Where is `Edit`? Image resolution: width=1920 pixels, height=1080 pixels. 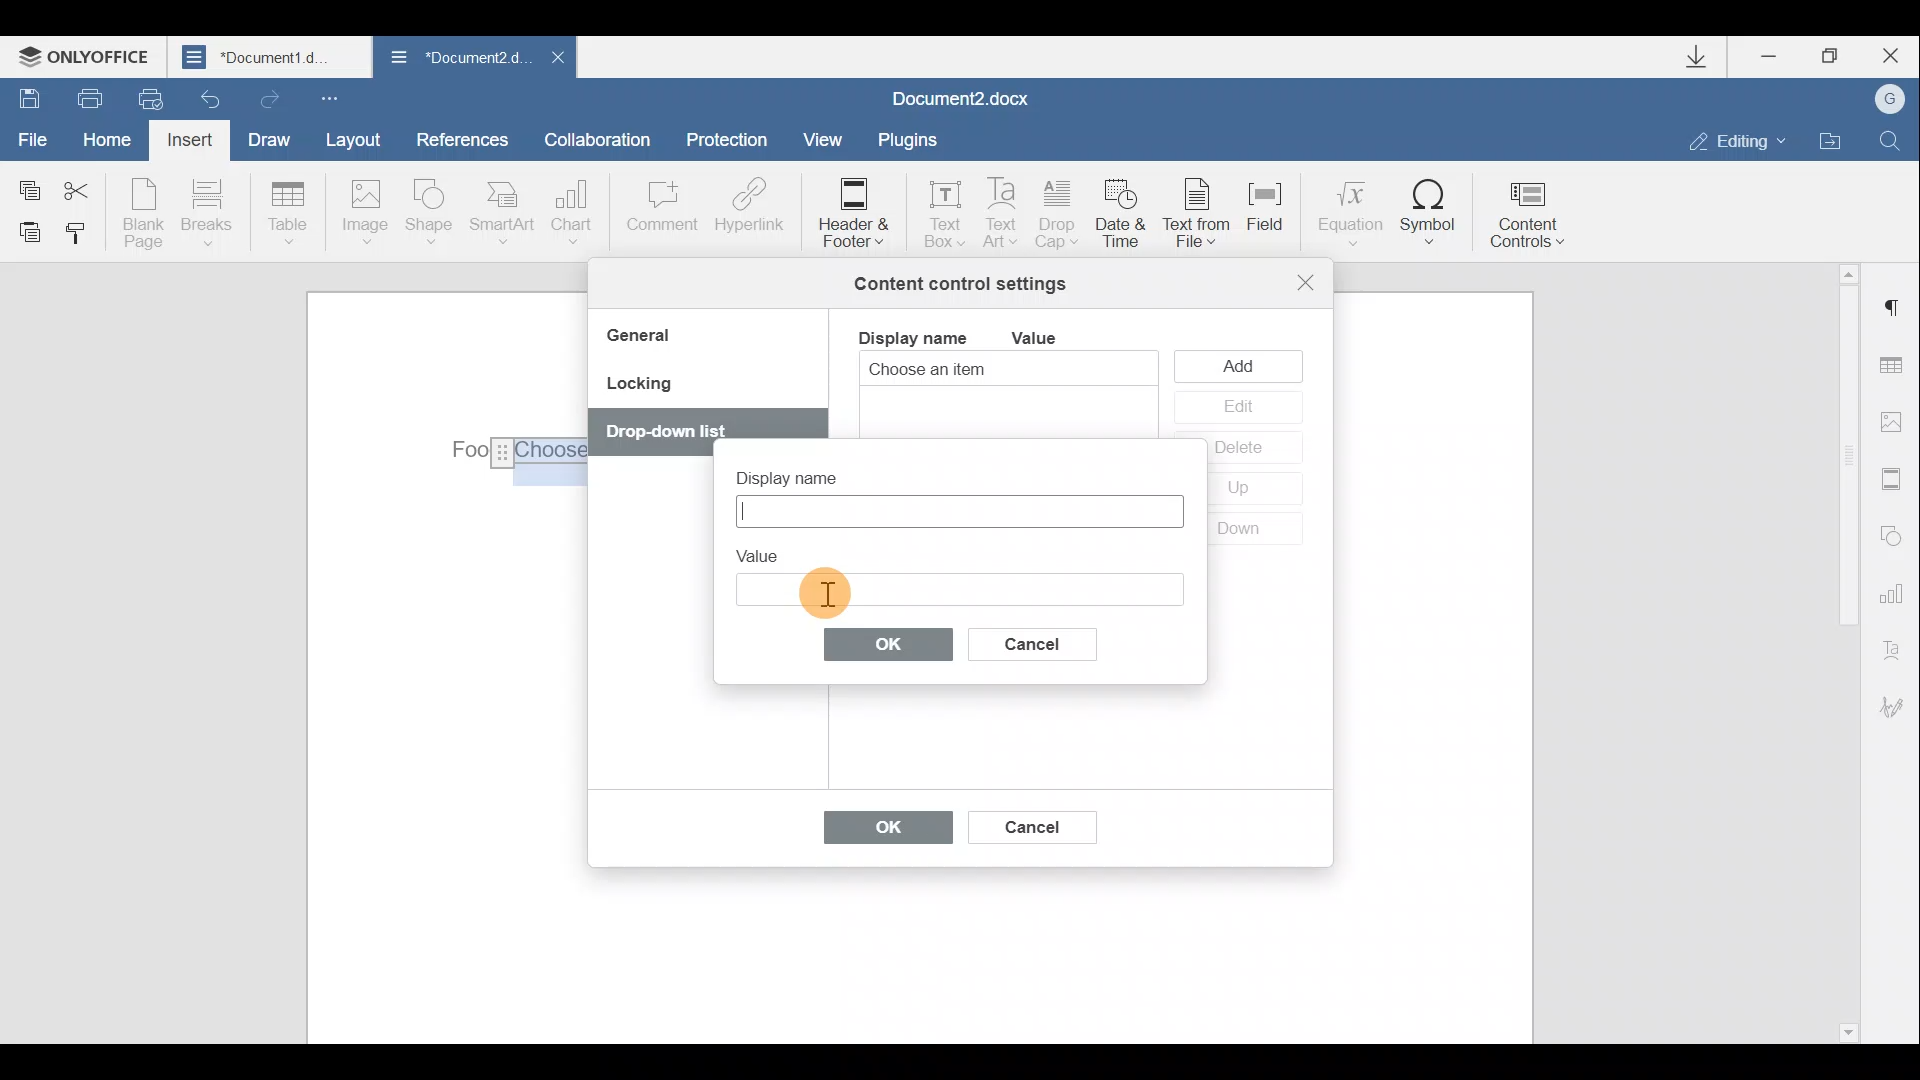
Edit is located at coordinates (1237, 408).